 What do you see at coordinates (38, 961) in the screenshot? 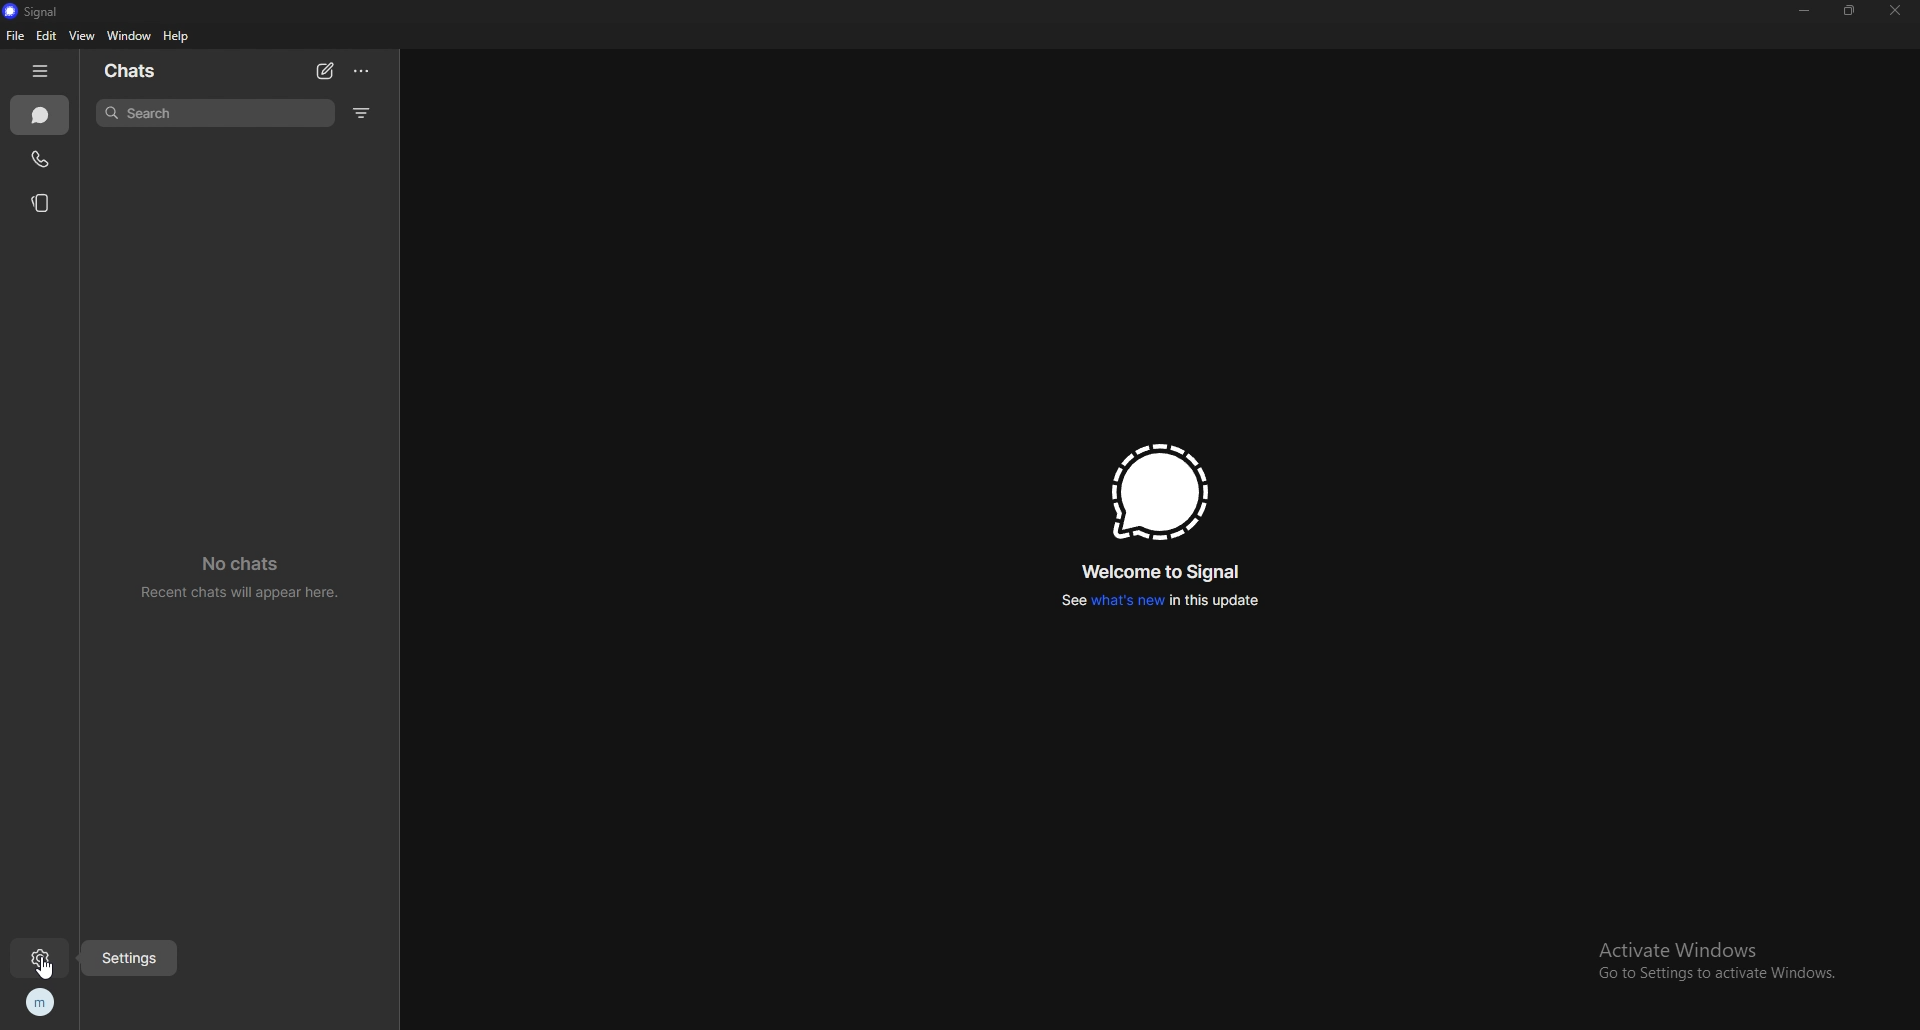
I see `settings` at bounding box center [38, 961].